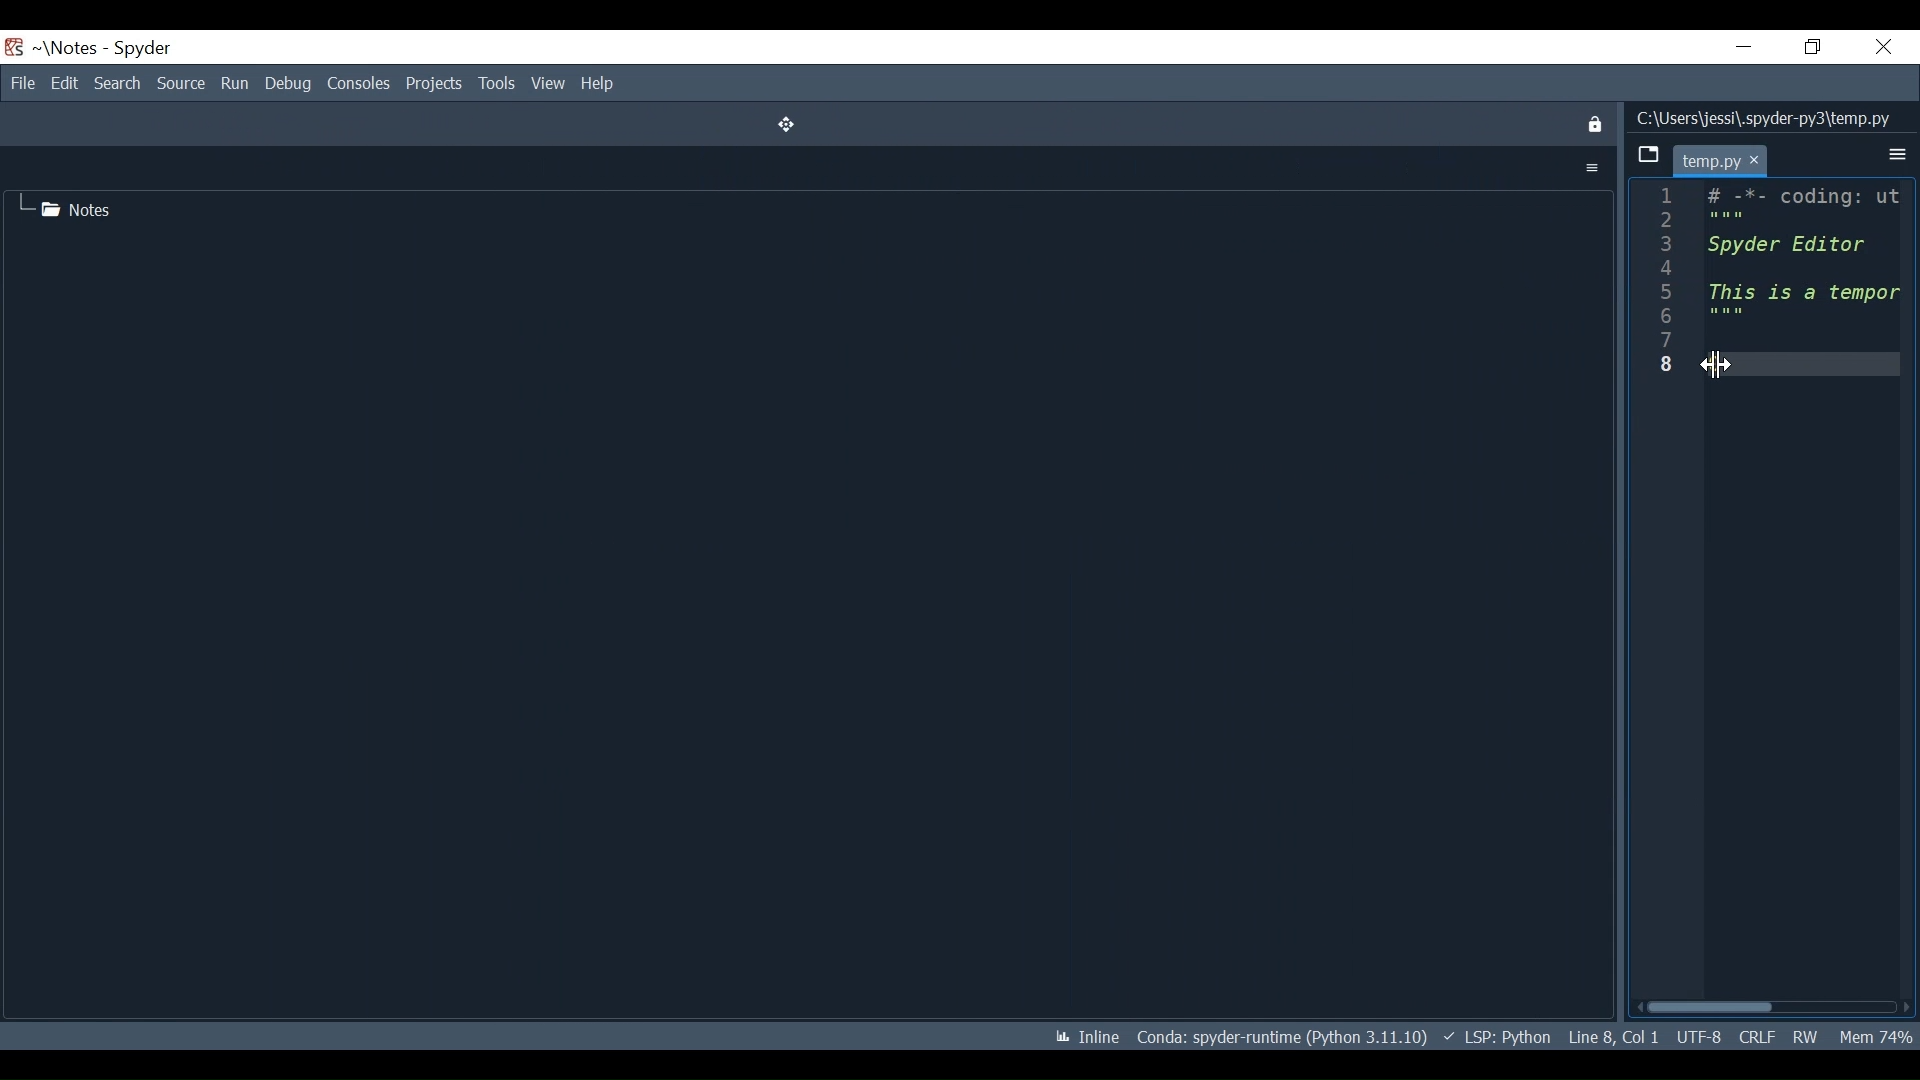  What do you see at coordinates (435, 85) in the screenshot?
I see `Projects` at bounding box center [435, 85].